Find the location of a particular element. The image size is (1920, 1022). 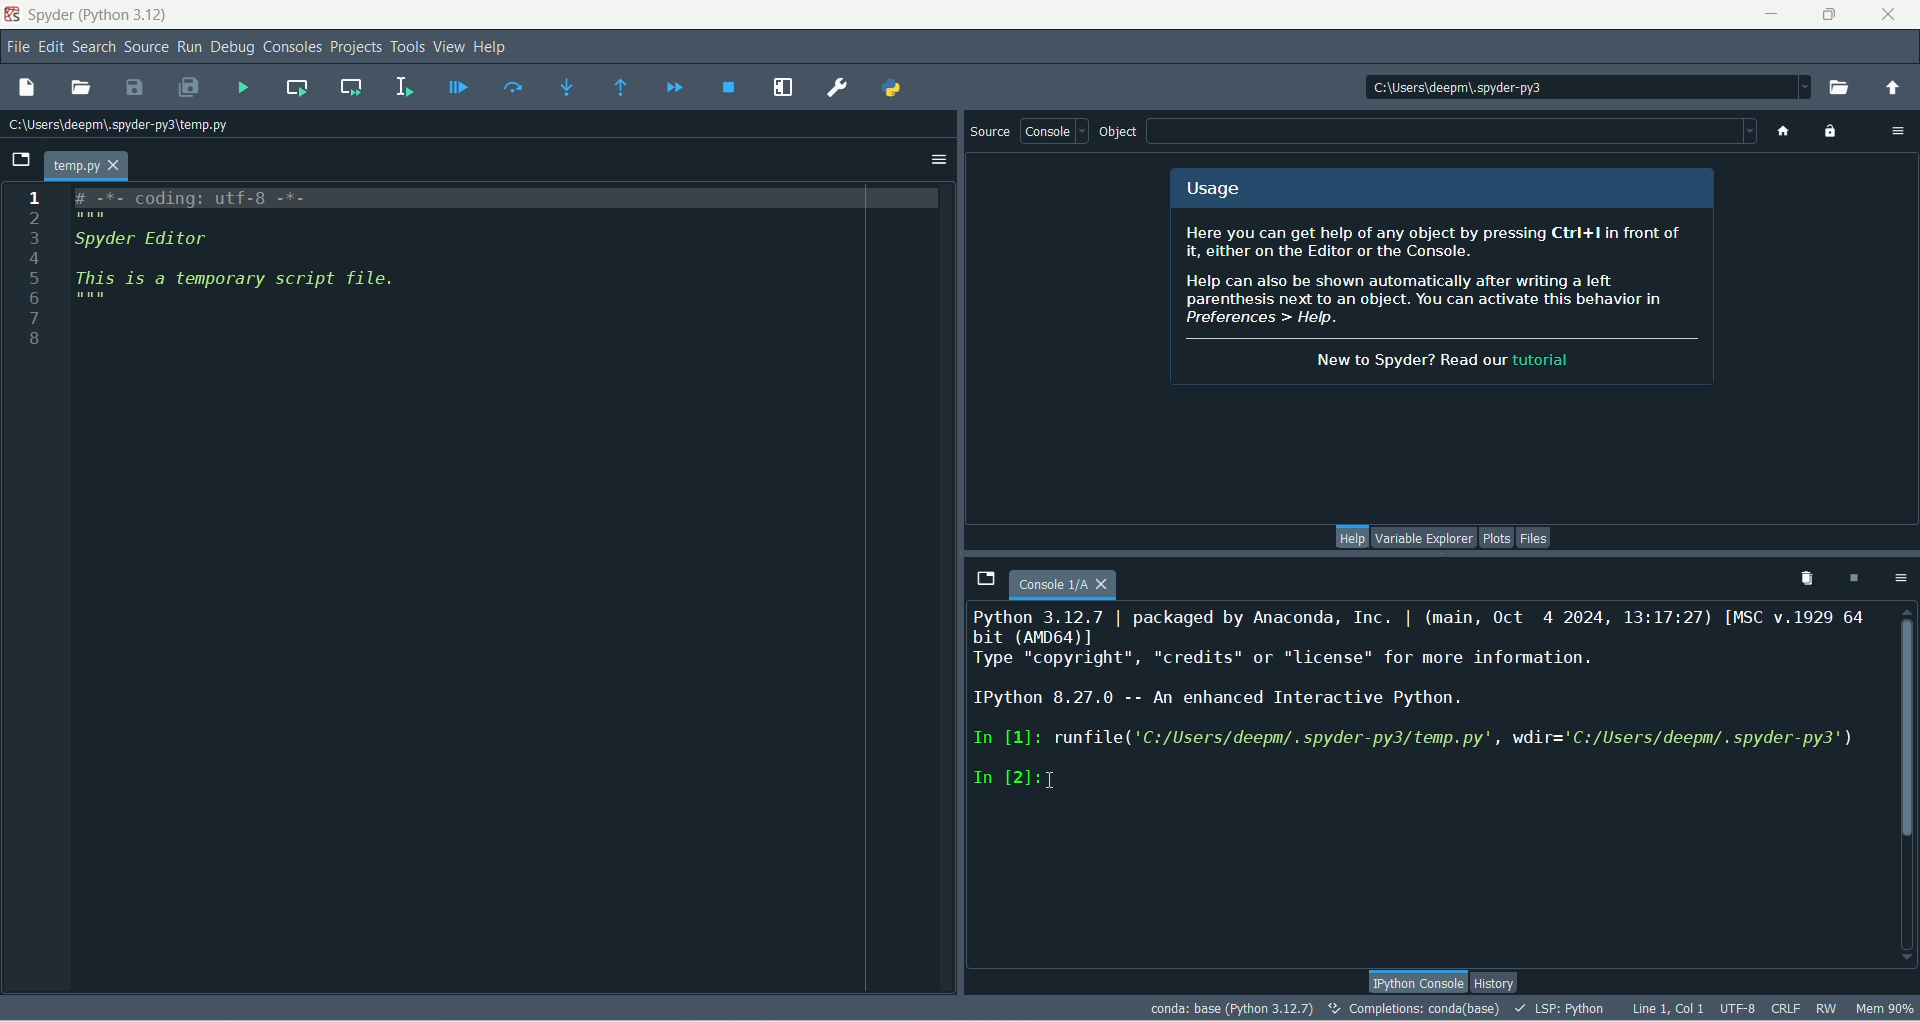

stop debugging is located at coordinates (731, 88).